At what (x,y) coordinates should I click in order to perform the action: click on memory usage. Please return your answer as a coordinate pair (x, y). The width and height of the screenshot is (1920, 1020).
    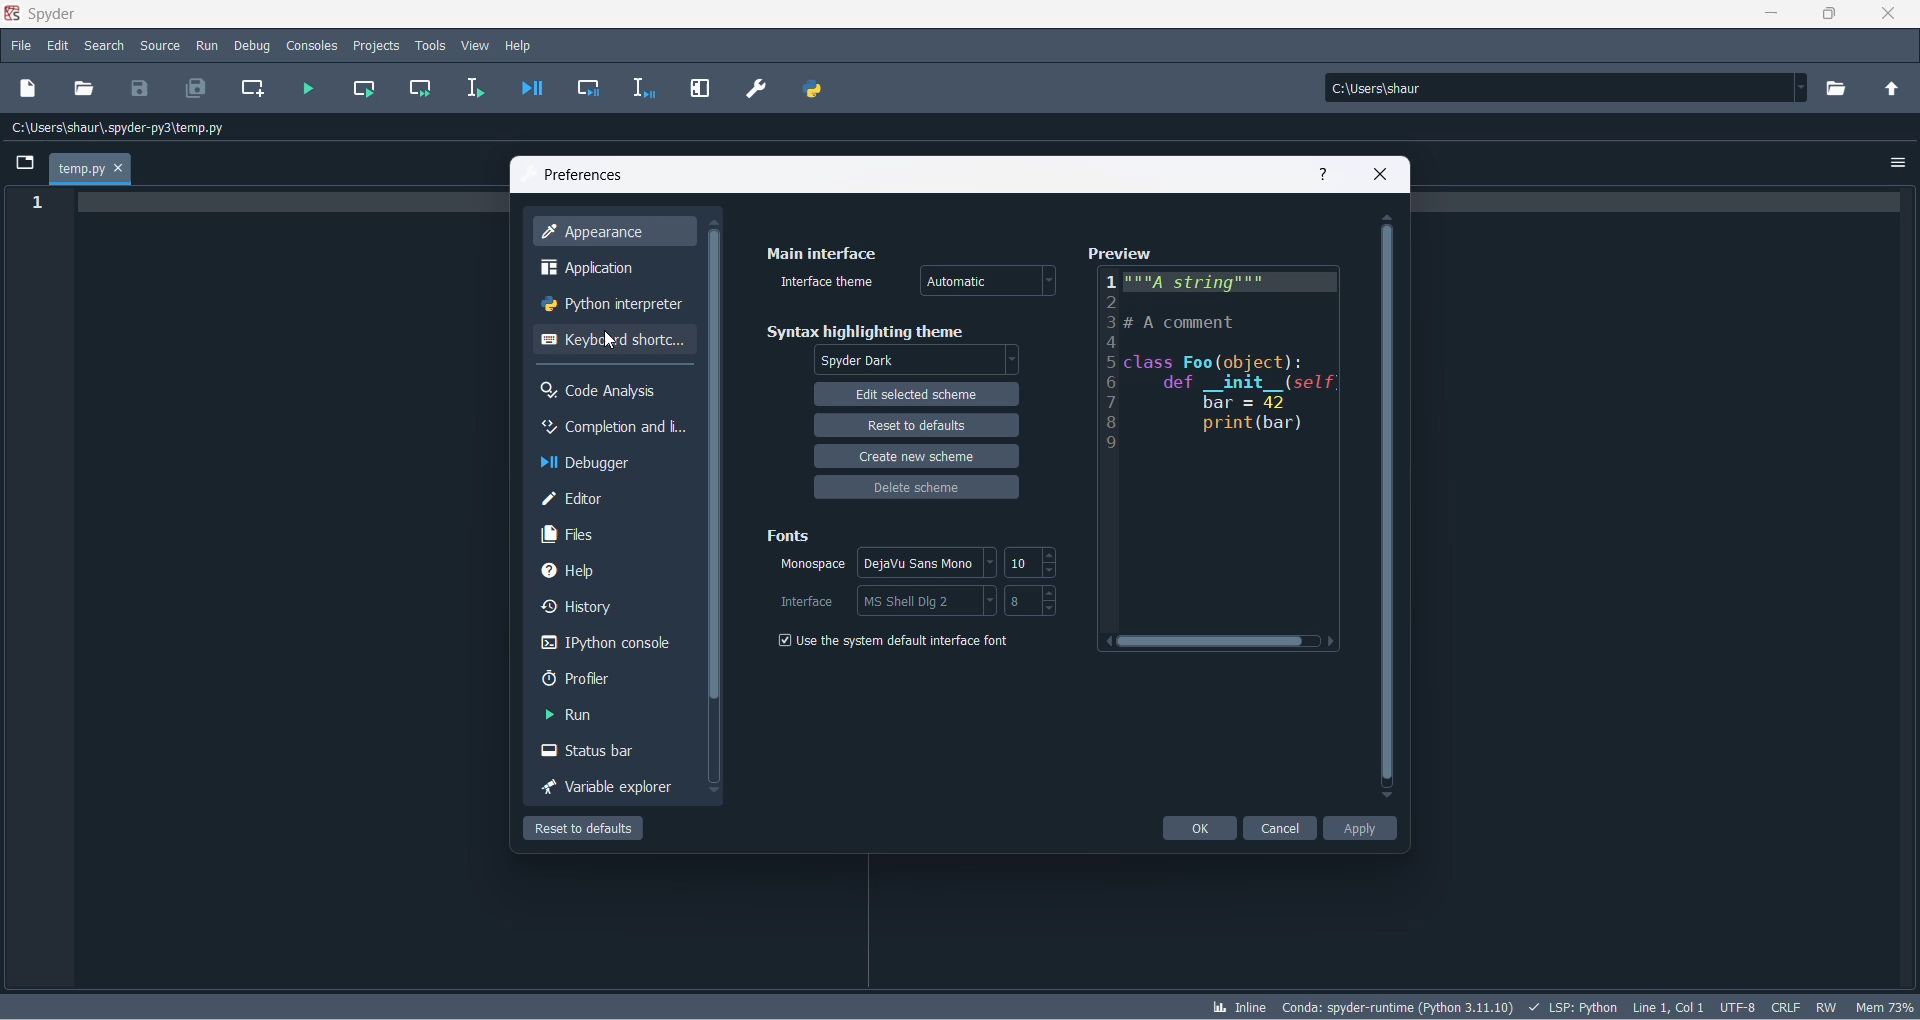
    Looking at the image, I should click on (1884, 1005).